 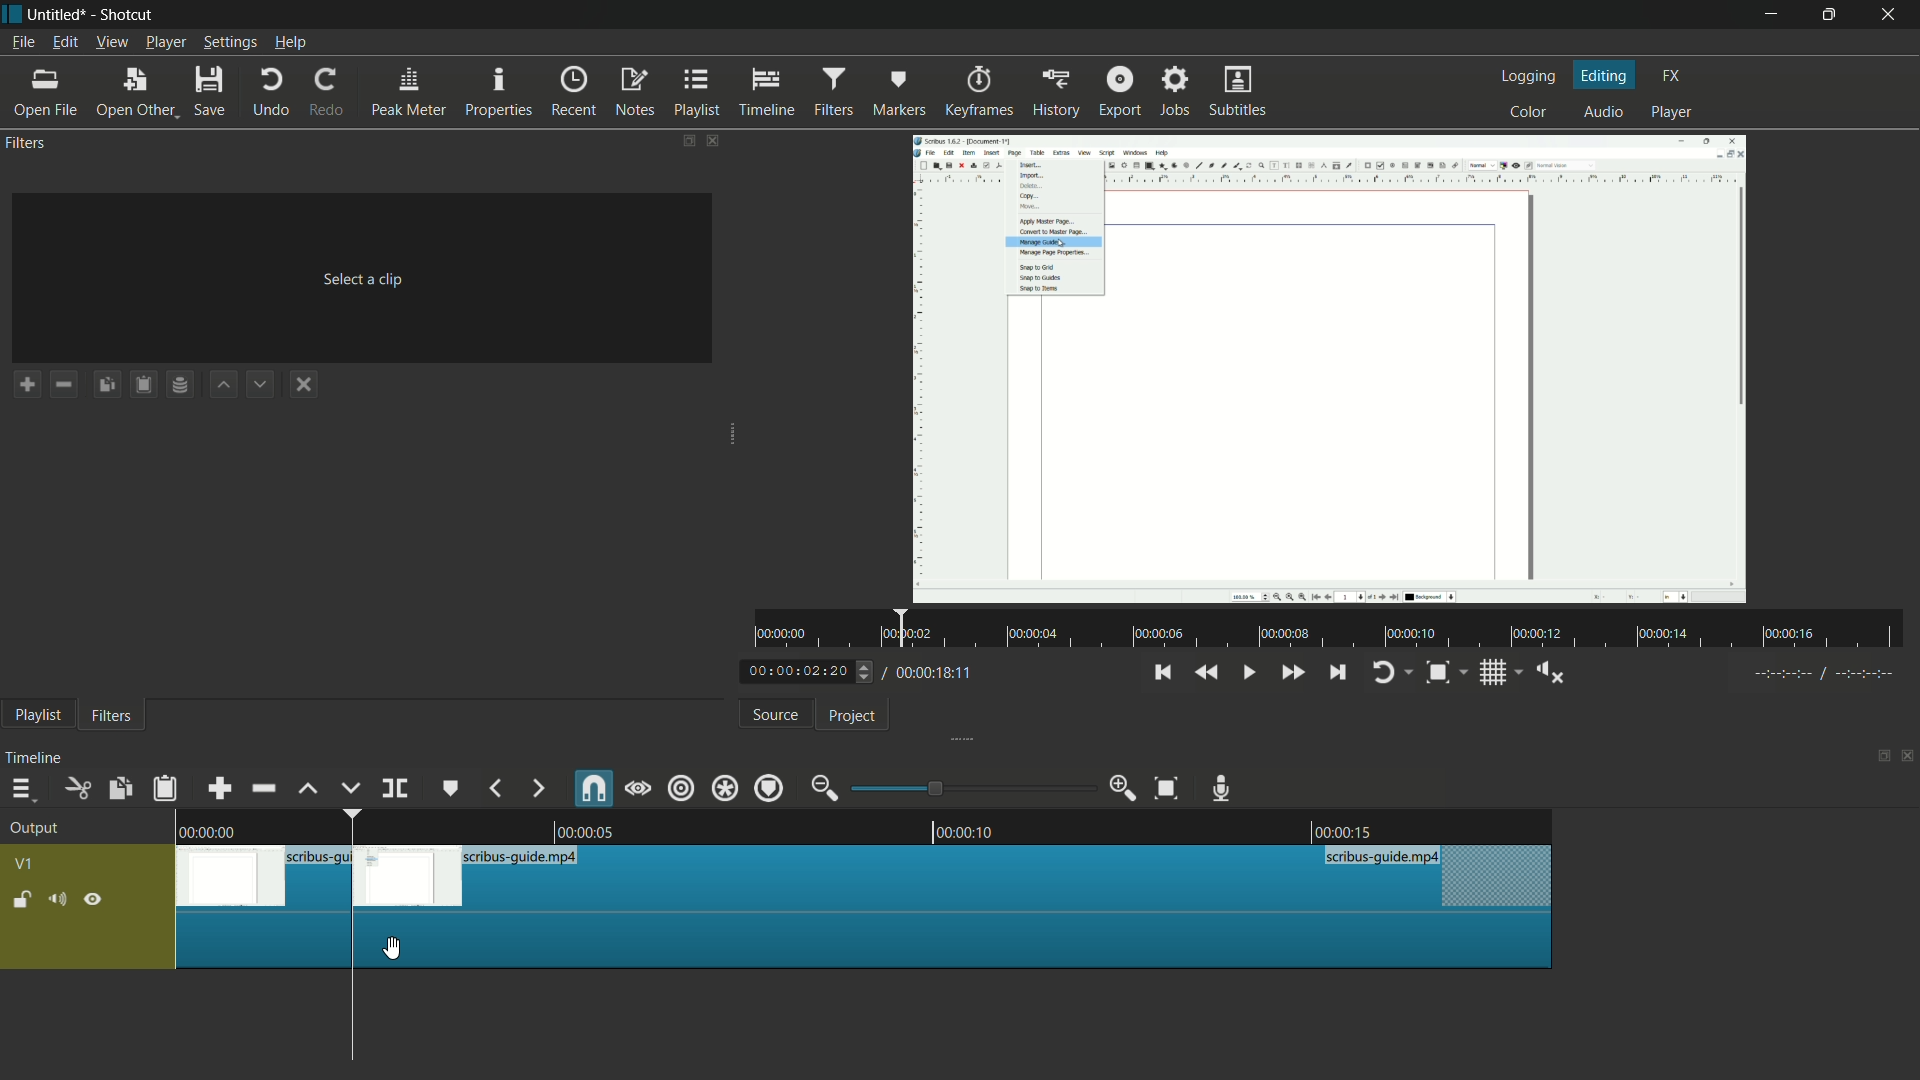 What do you see at coordinates (21, 901) in the screenshot?
I see `lock` at bounding box center [21, 901].